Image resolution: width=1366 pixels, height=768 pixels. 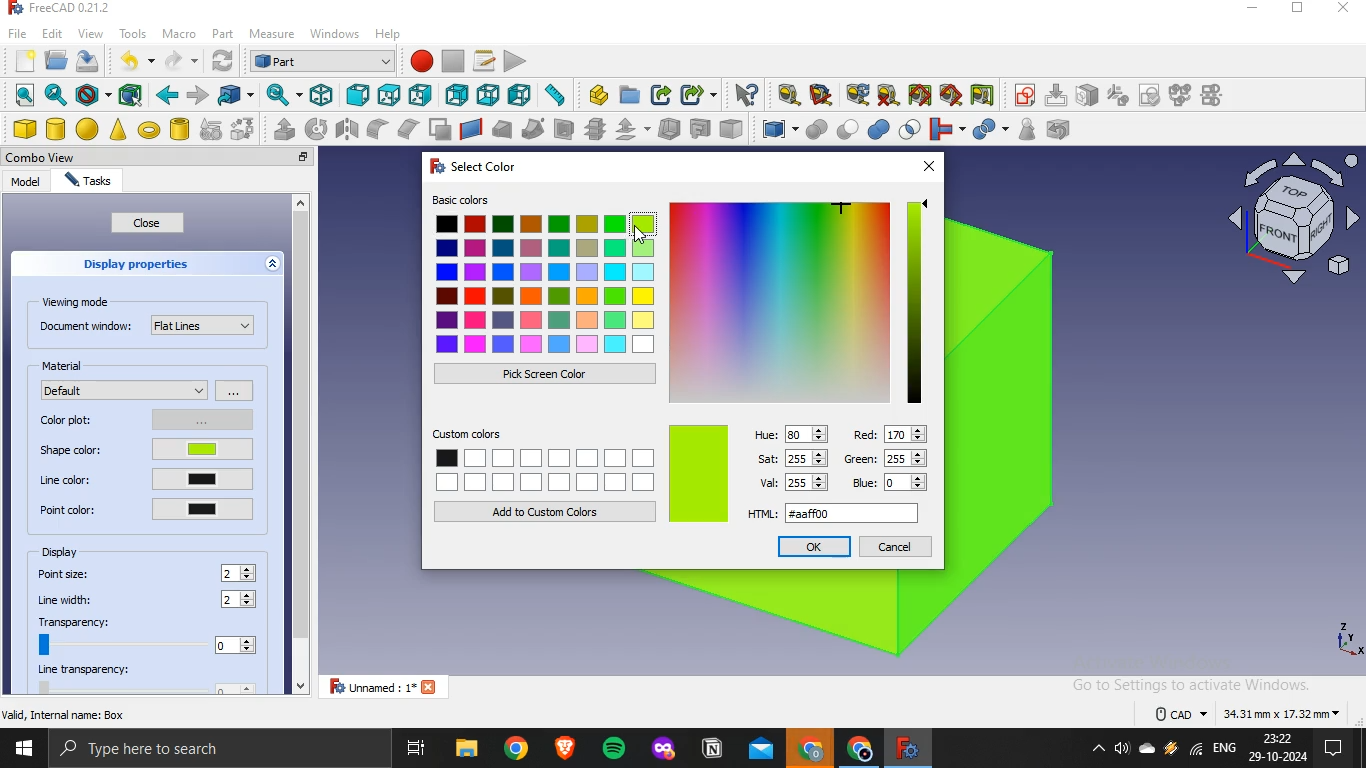 I want to click on split objects, so click(x=987, y=130).